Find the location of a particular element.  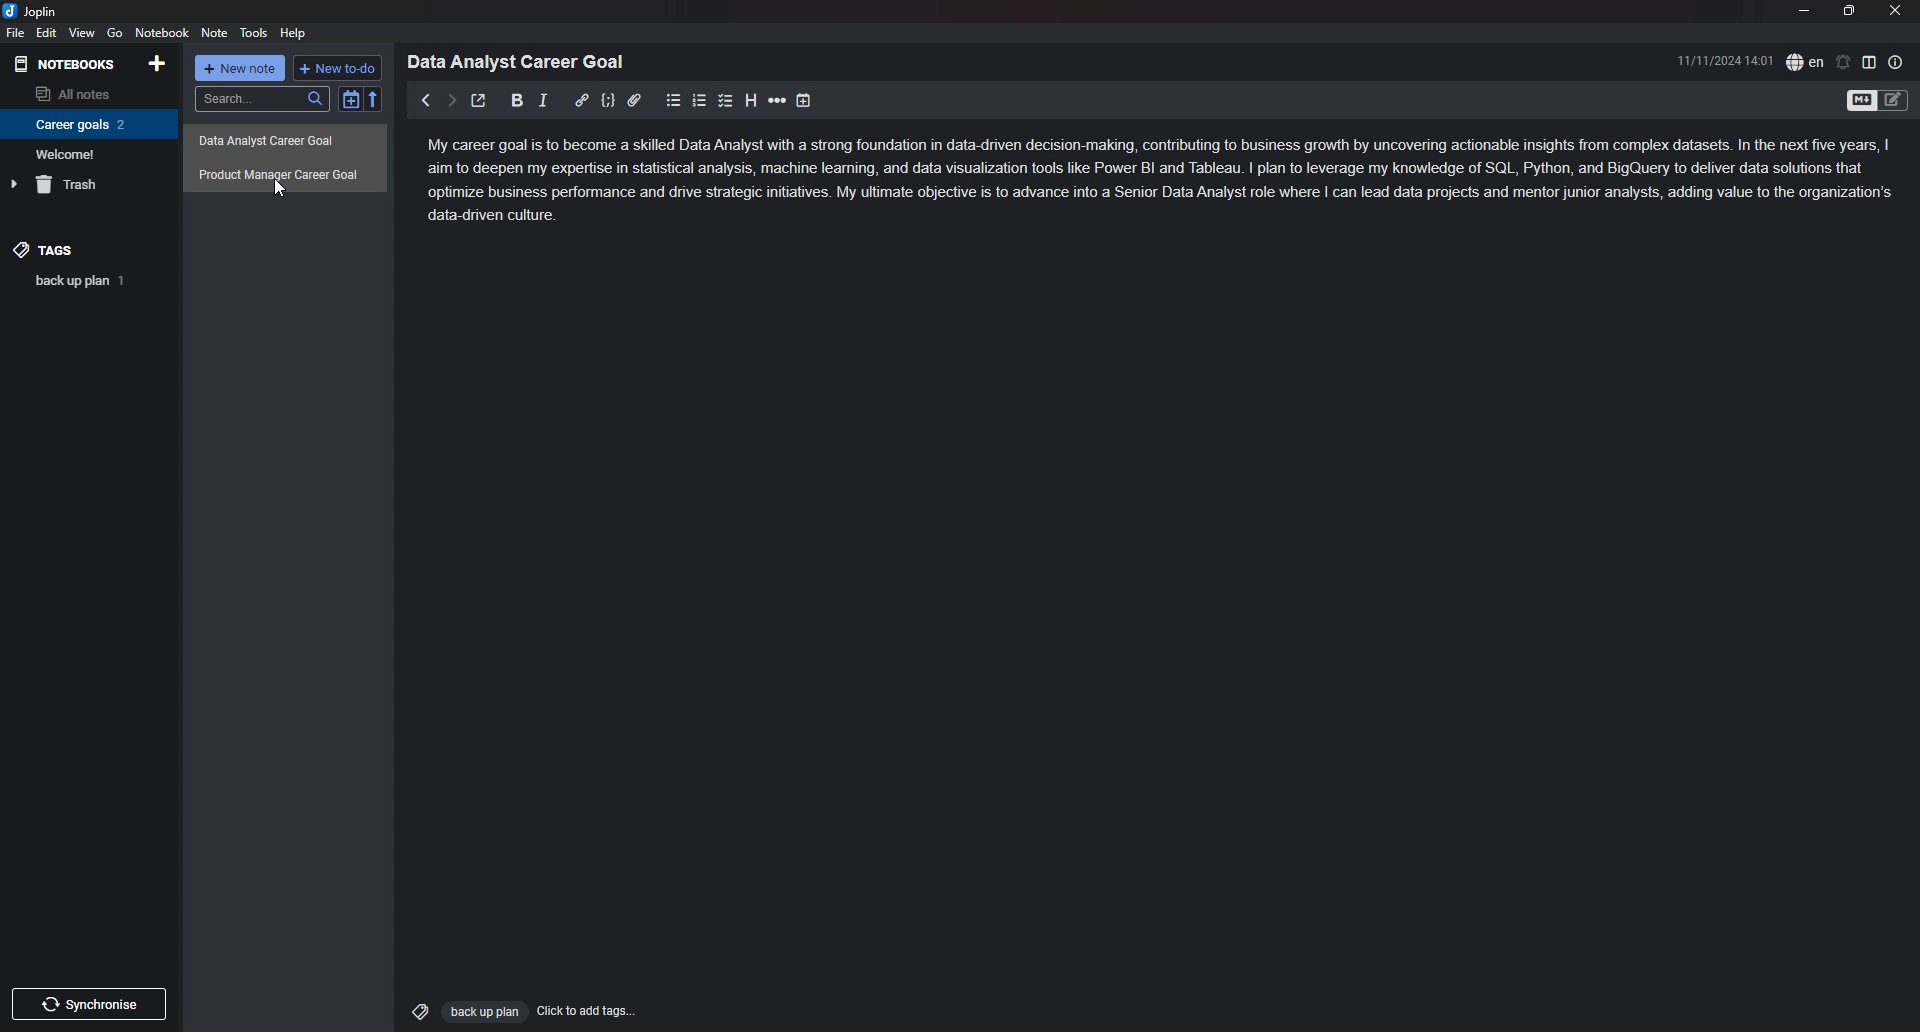

spell check is located at coordinates (1805, 62).